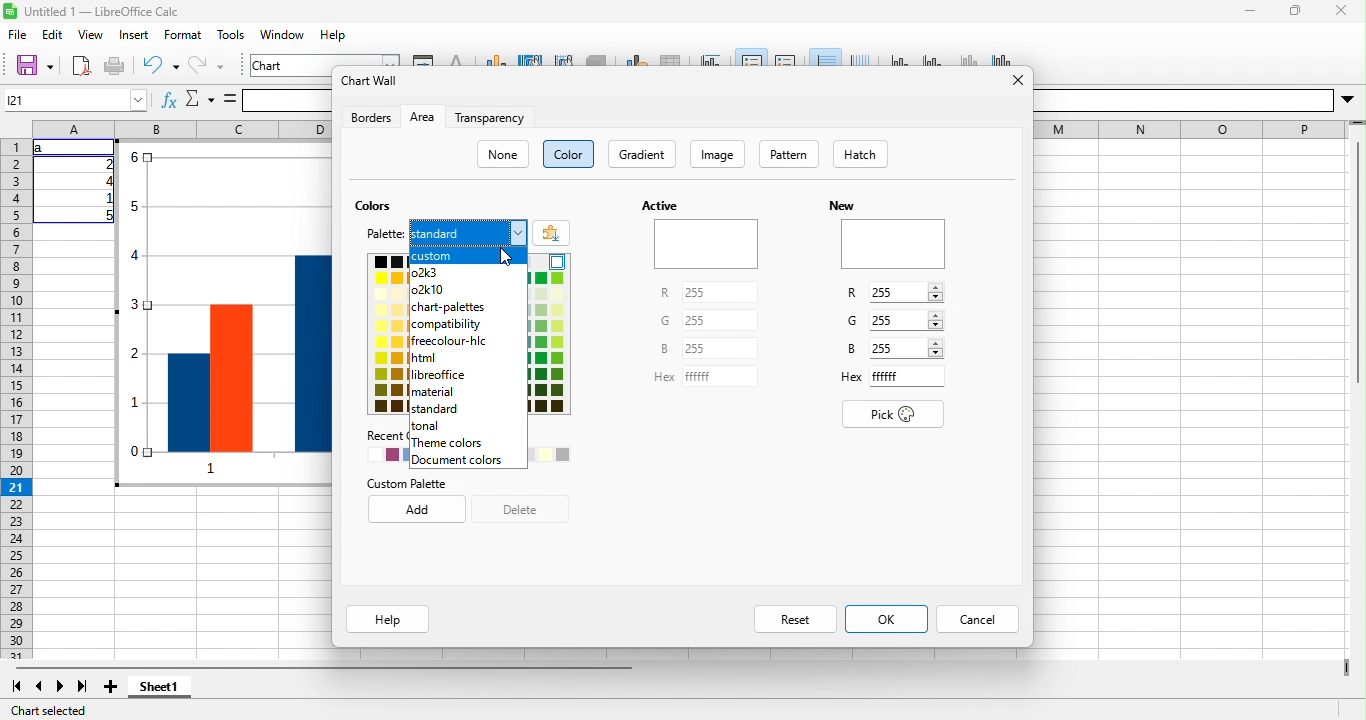 The width and height of the screenshot is (1366, 720). I want to click on help, so click(333, 34).